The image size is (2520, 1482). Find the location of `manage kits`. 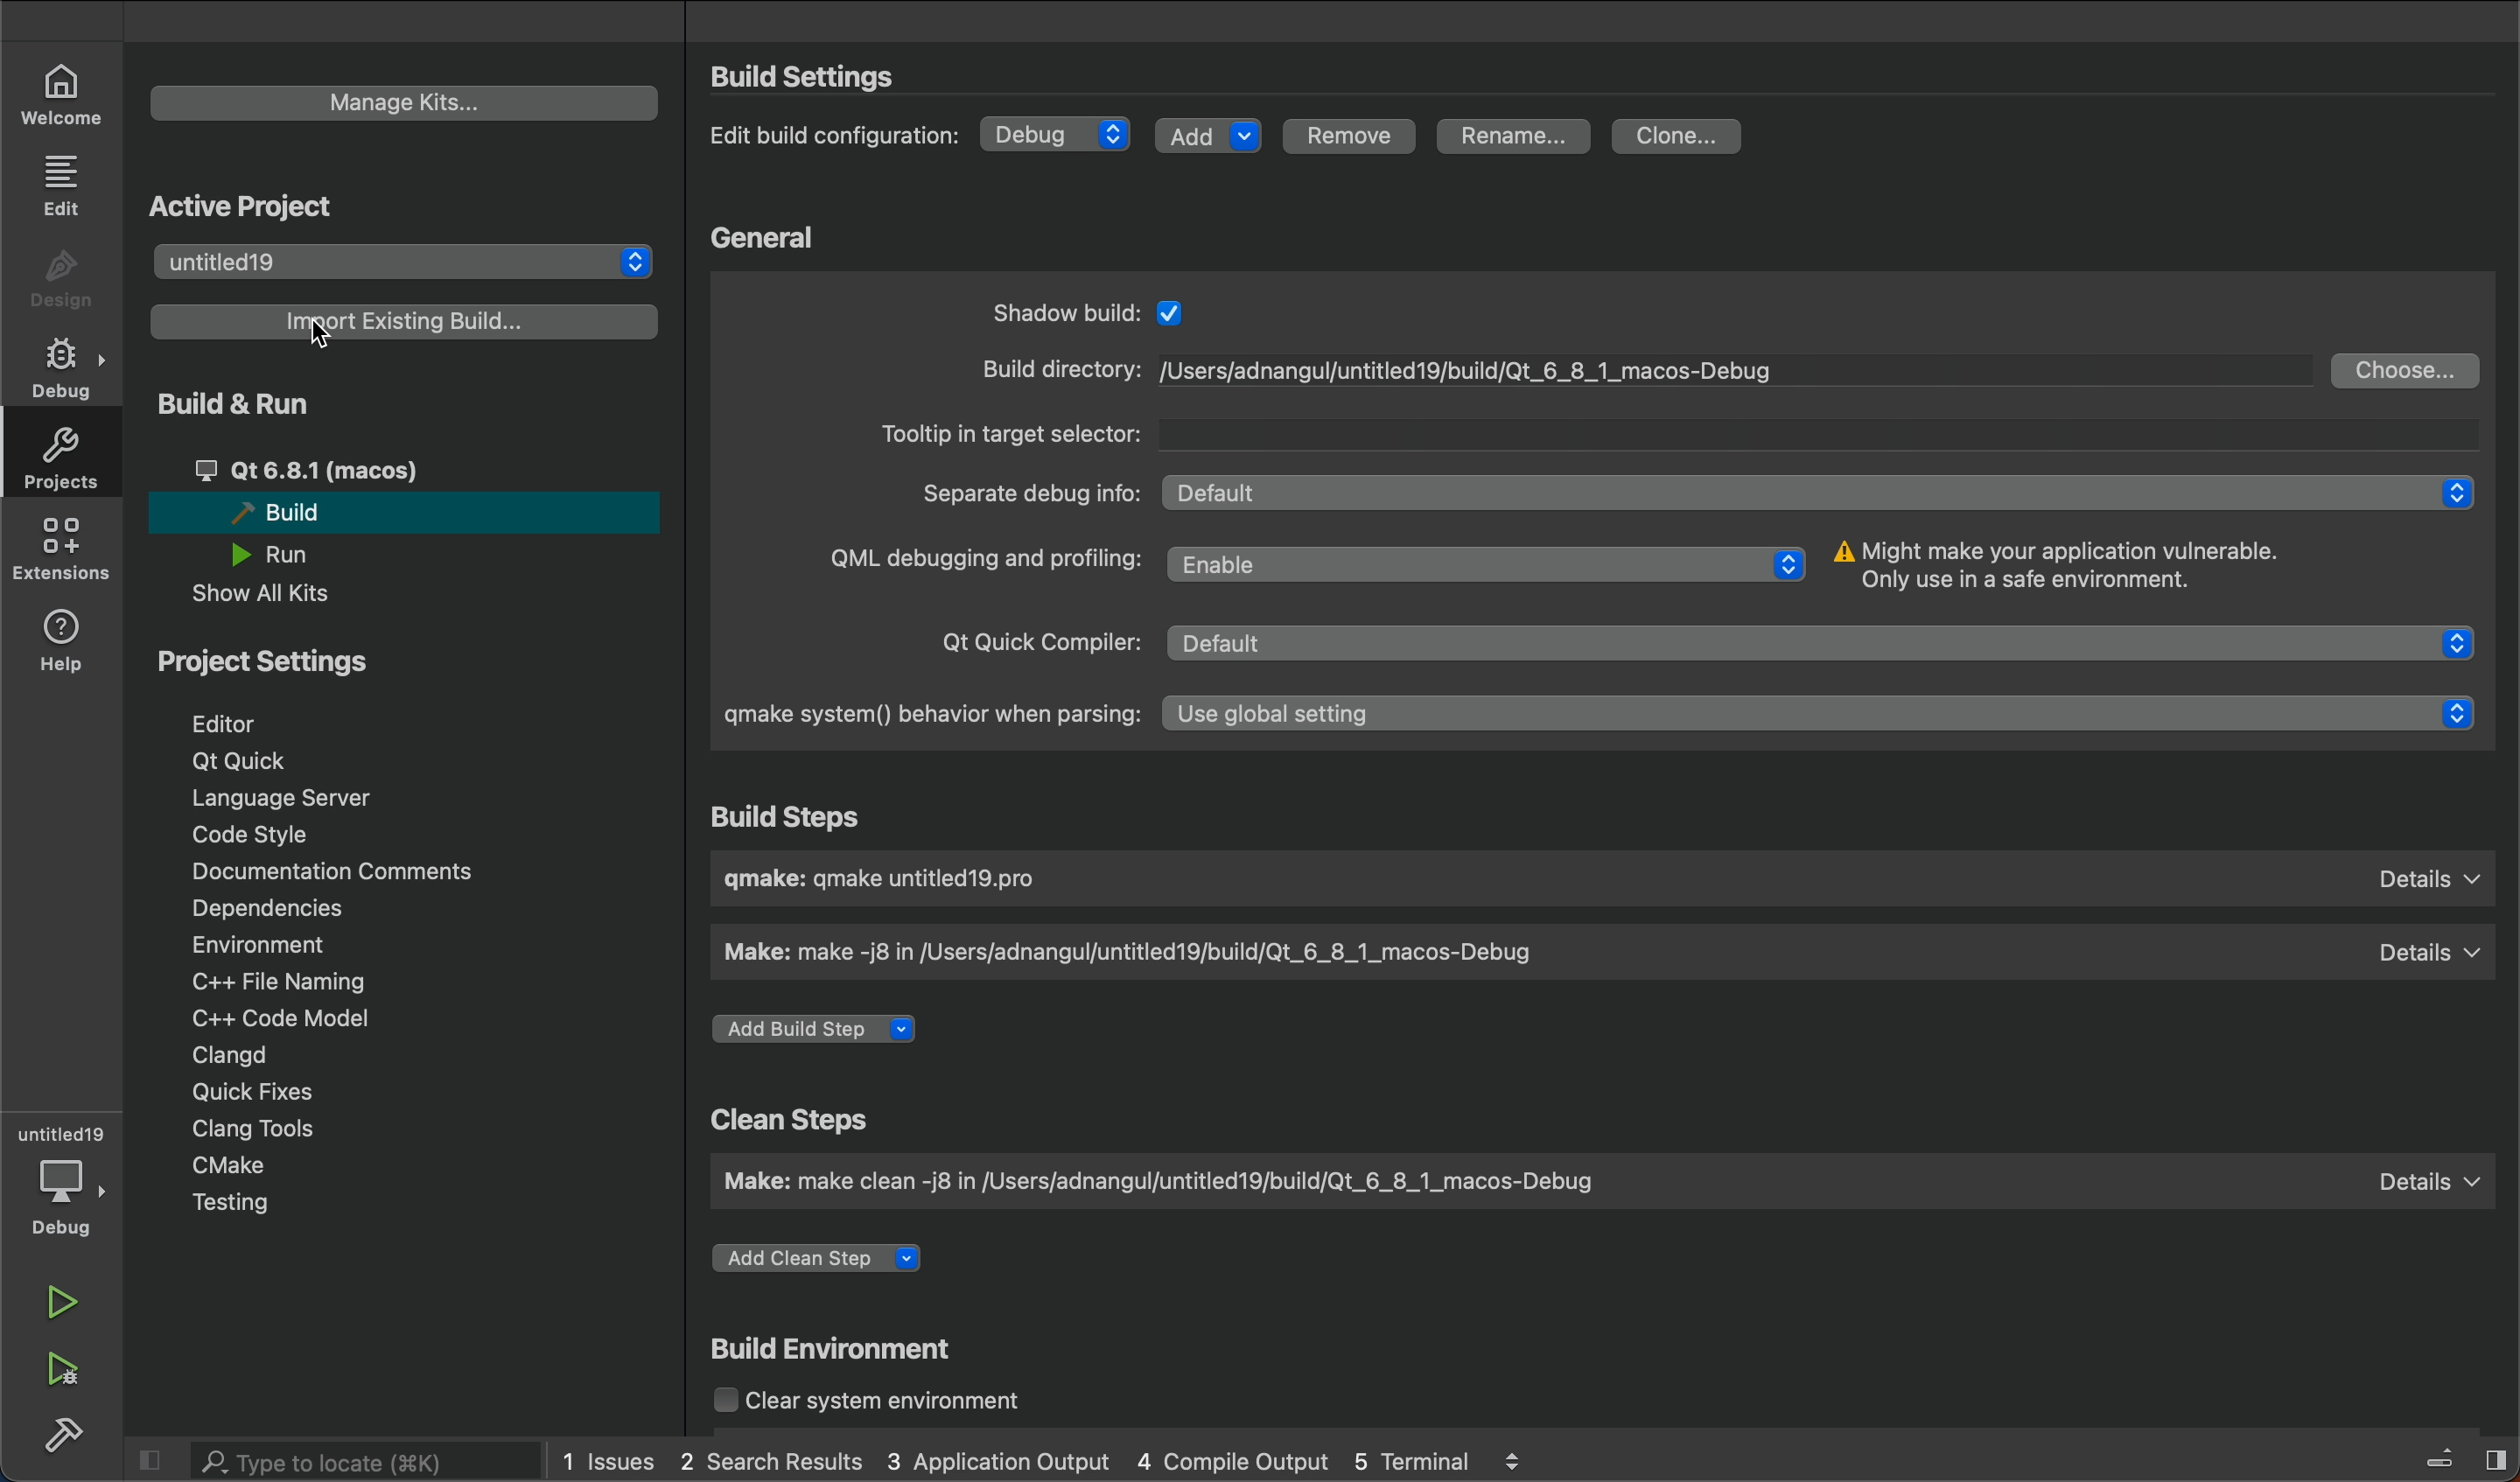

manage kits is located at coordinates (405, 103).